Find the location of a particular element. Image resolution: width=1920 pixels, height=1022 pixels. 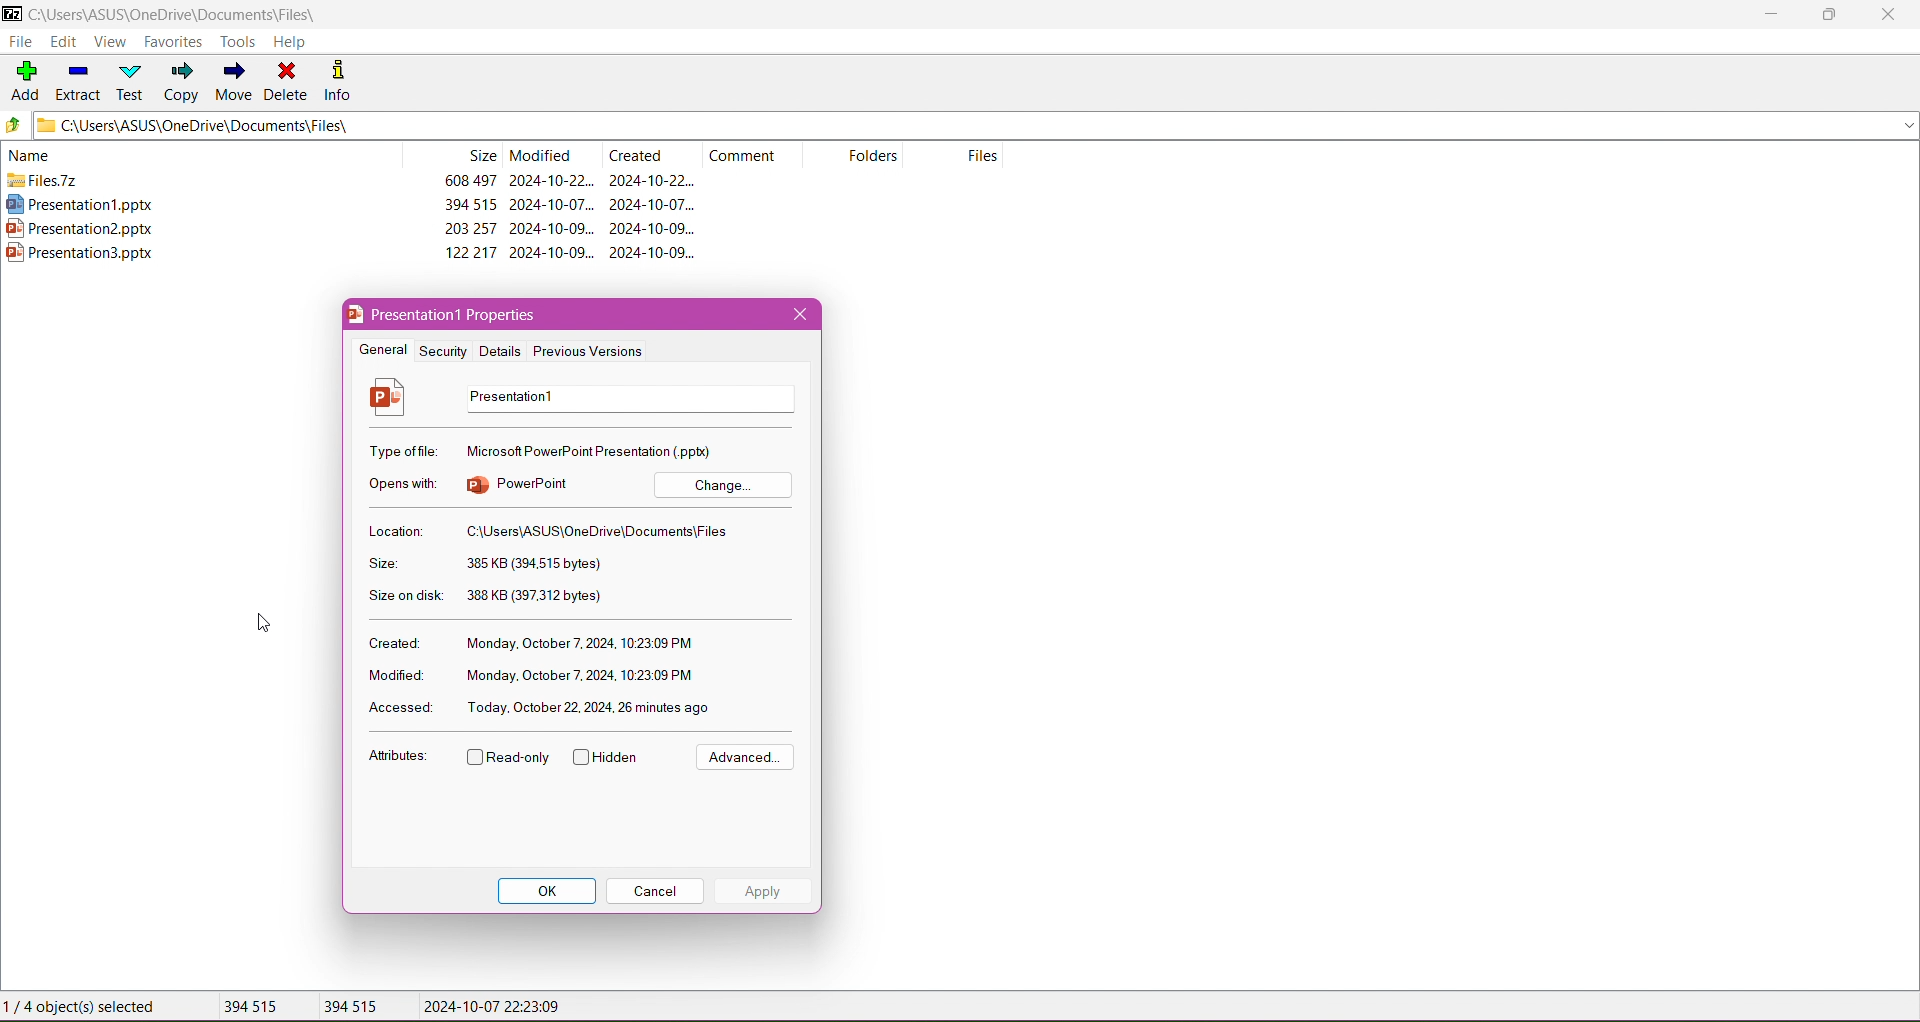

expand is located at coordinates (1908, 125).